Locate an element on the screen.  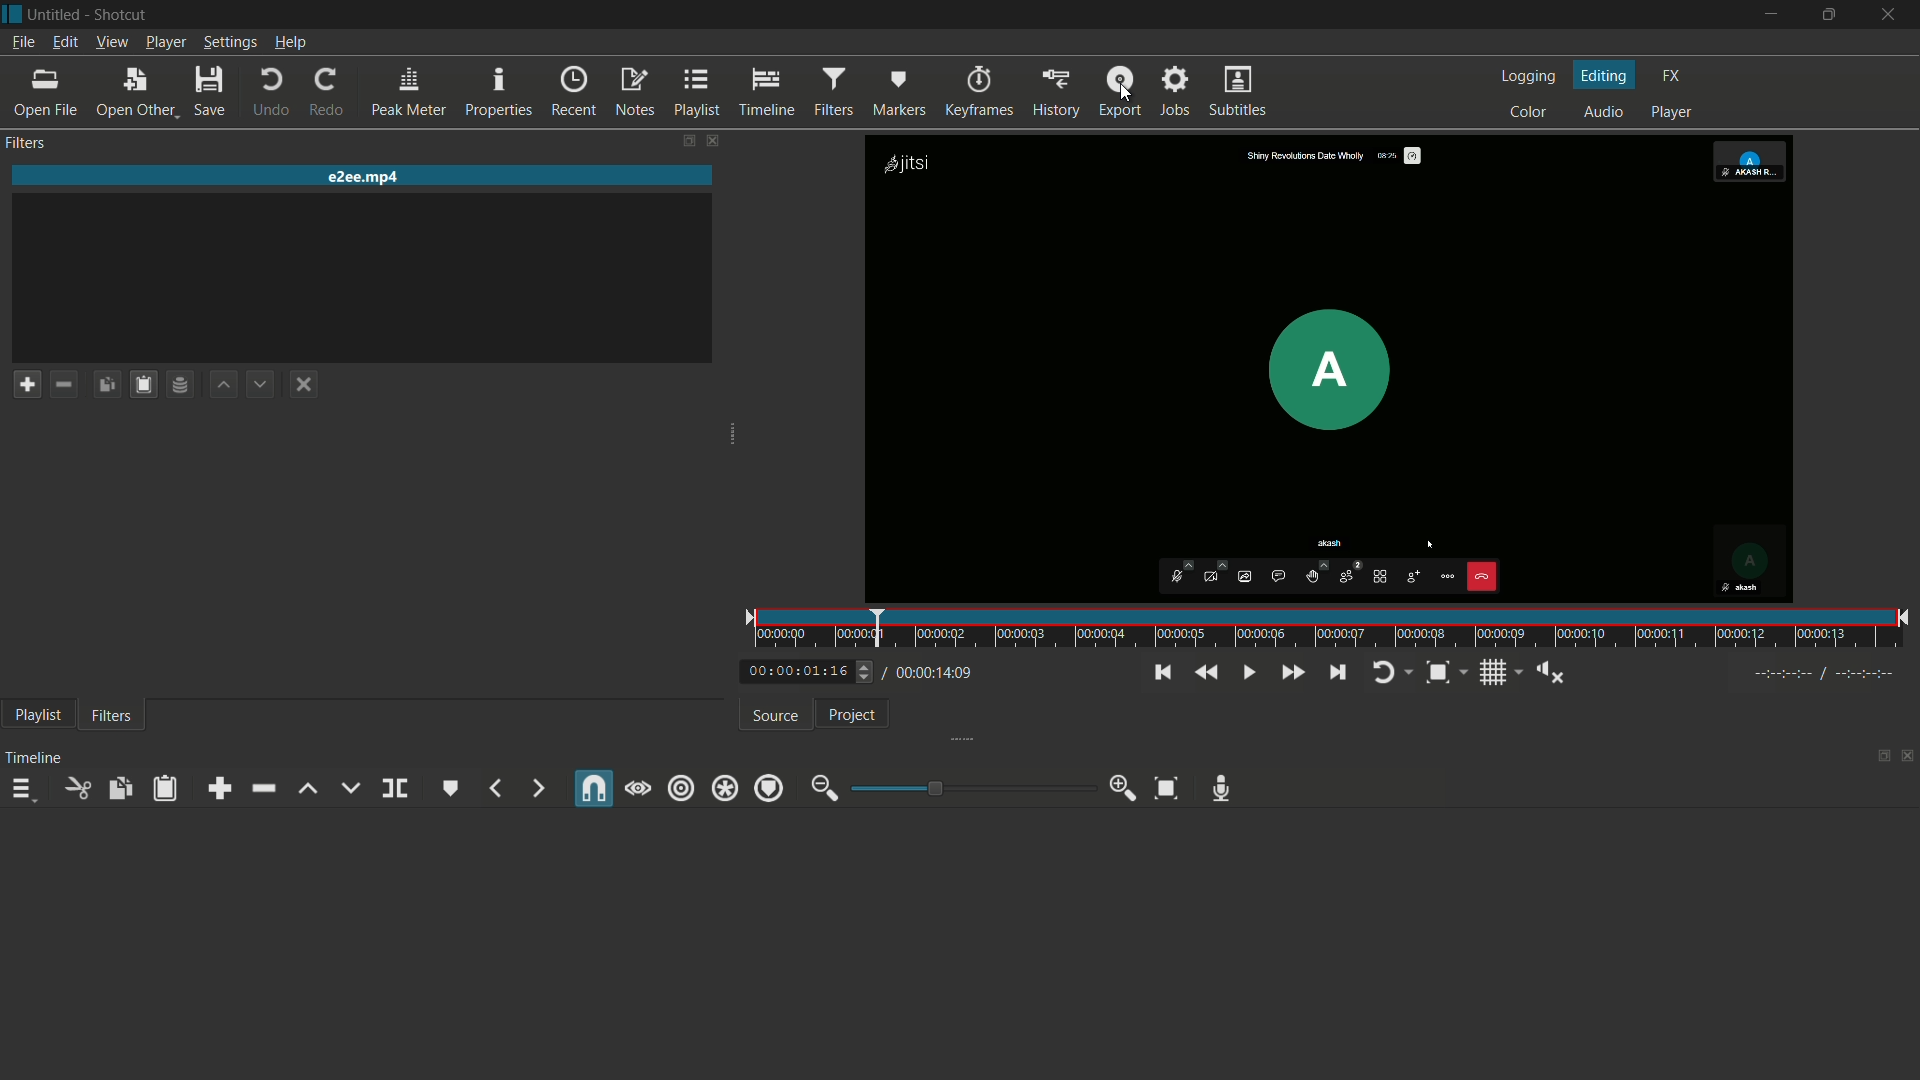
ripple is located at coordinates (683, 787).